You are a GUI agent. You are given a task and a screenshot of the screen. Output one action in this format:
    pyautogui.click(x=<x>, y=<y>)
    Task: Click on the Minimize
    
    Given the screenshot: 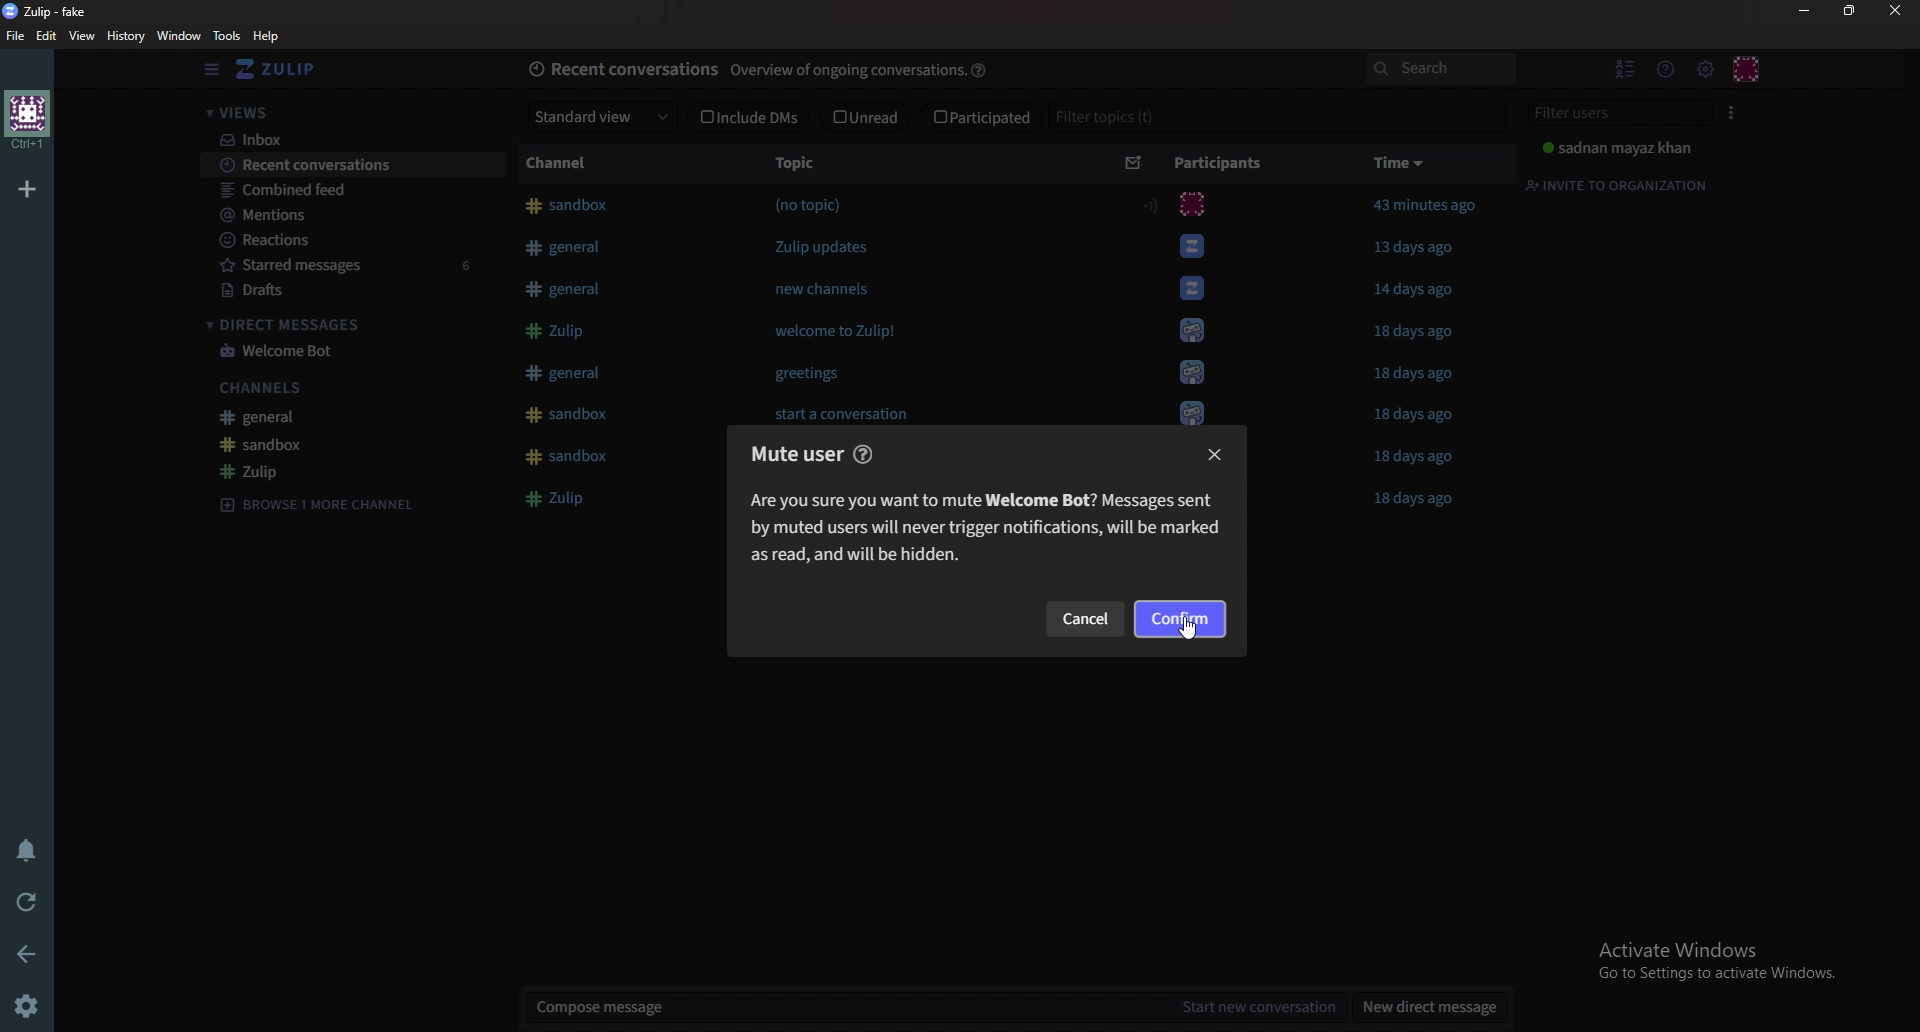 What is the action you would take?
    pyautogui.click(x=1808, y=11)
    